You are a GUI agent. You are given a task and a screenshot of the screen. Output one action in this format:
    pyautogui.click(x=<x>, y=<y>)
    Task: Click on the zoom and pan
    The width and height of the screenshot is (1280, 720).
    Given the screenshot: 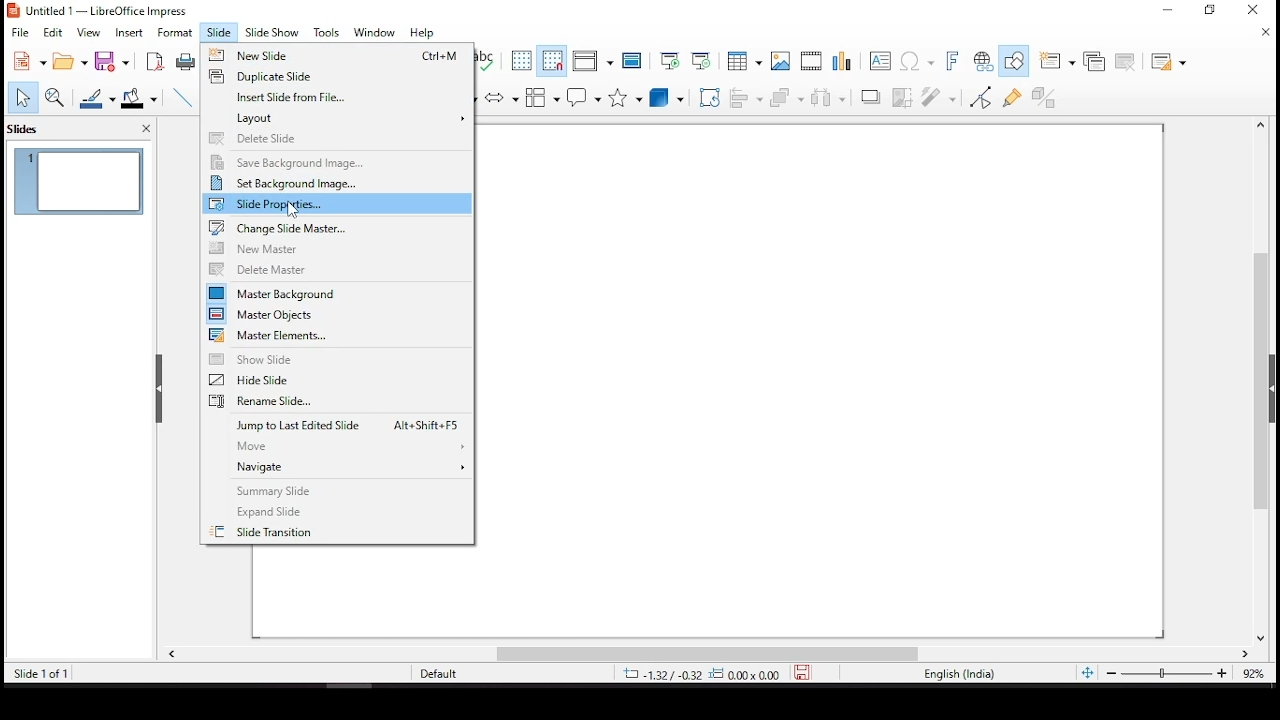 What is the action you would take?
    pyautogui.click(x=58, y=98)
    